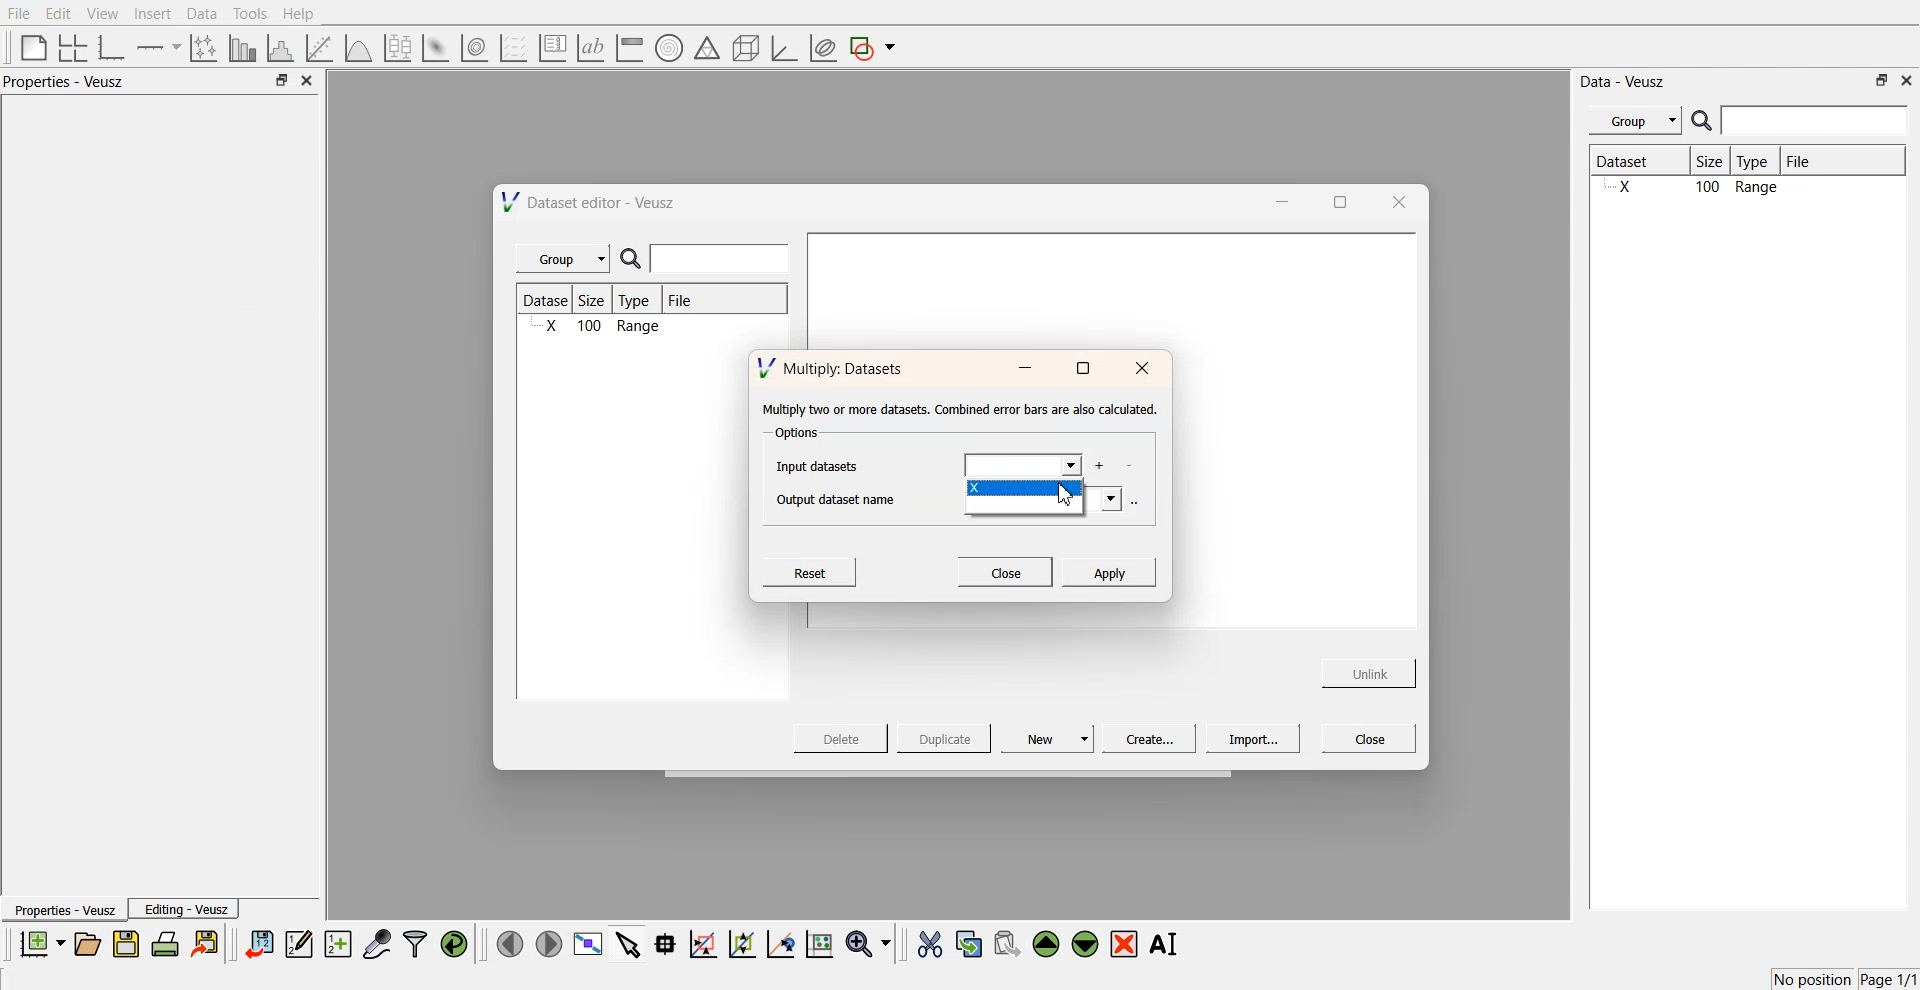 This screenshot has height=990, width=1920. I want to click on close, so click(308, 81).